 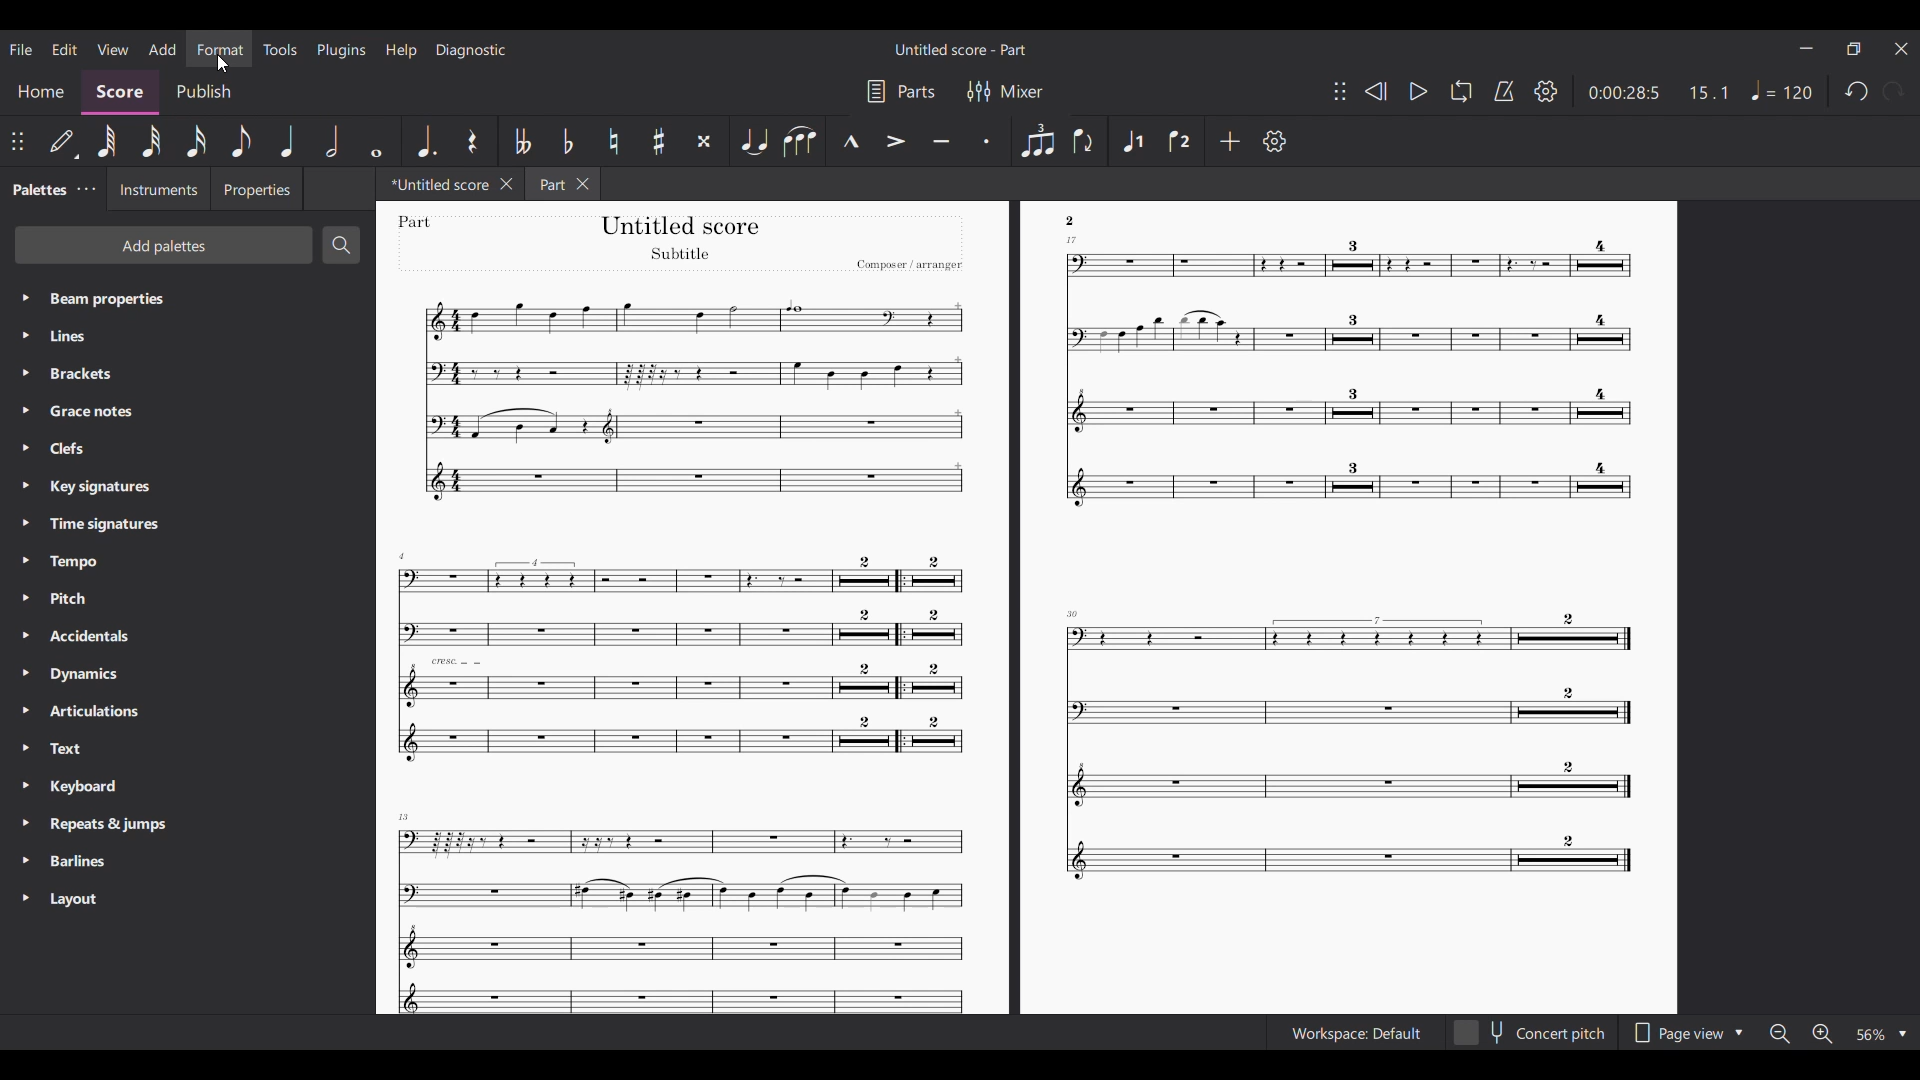 What do you see at coordinates (445, 184) in the screenshot?
I see `Untitled score` at bounding box center [445, 184].